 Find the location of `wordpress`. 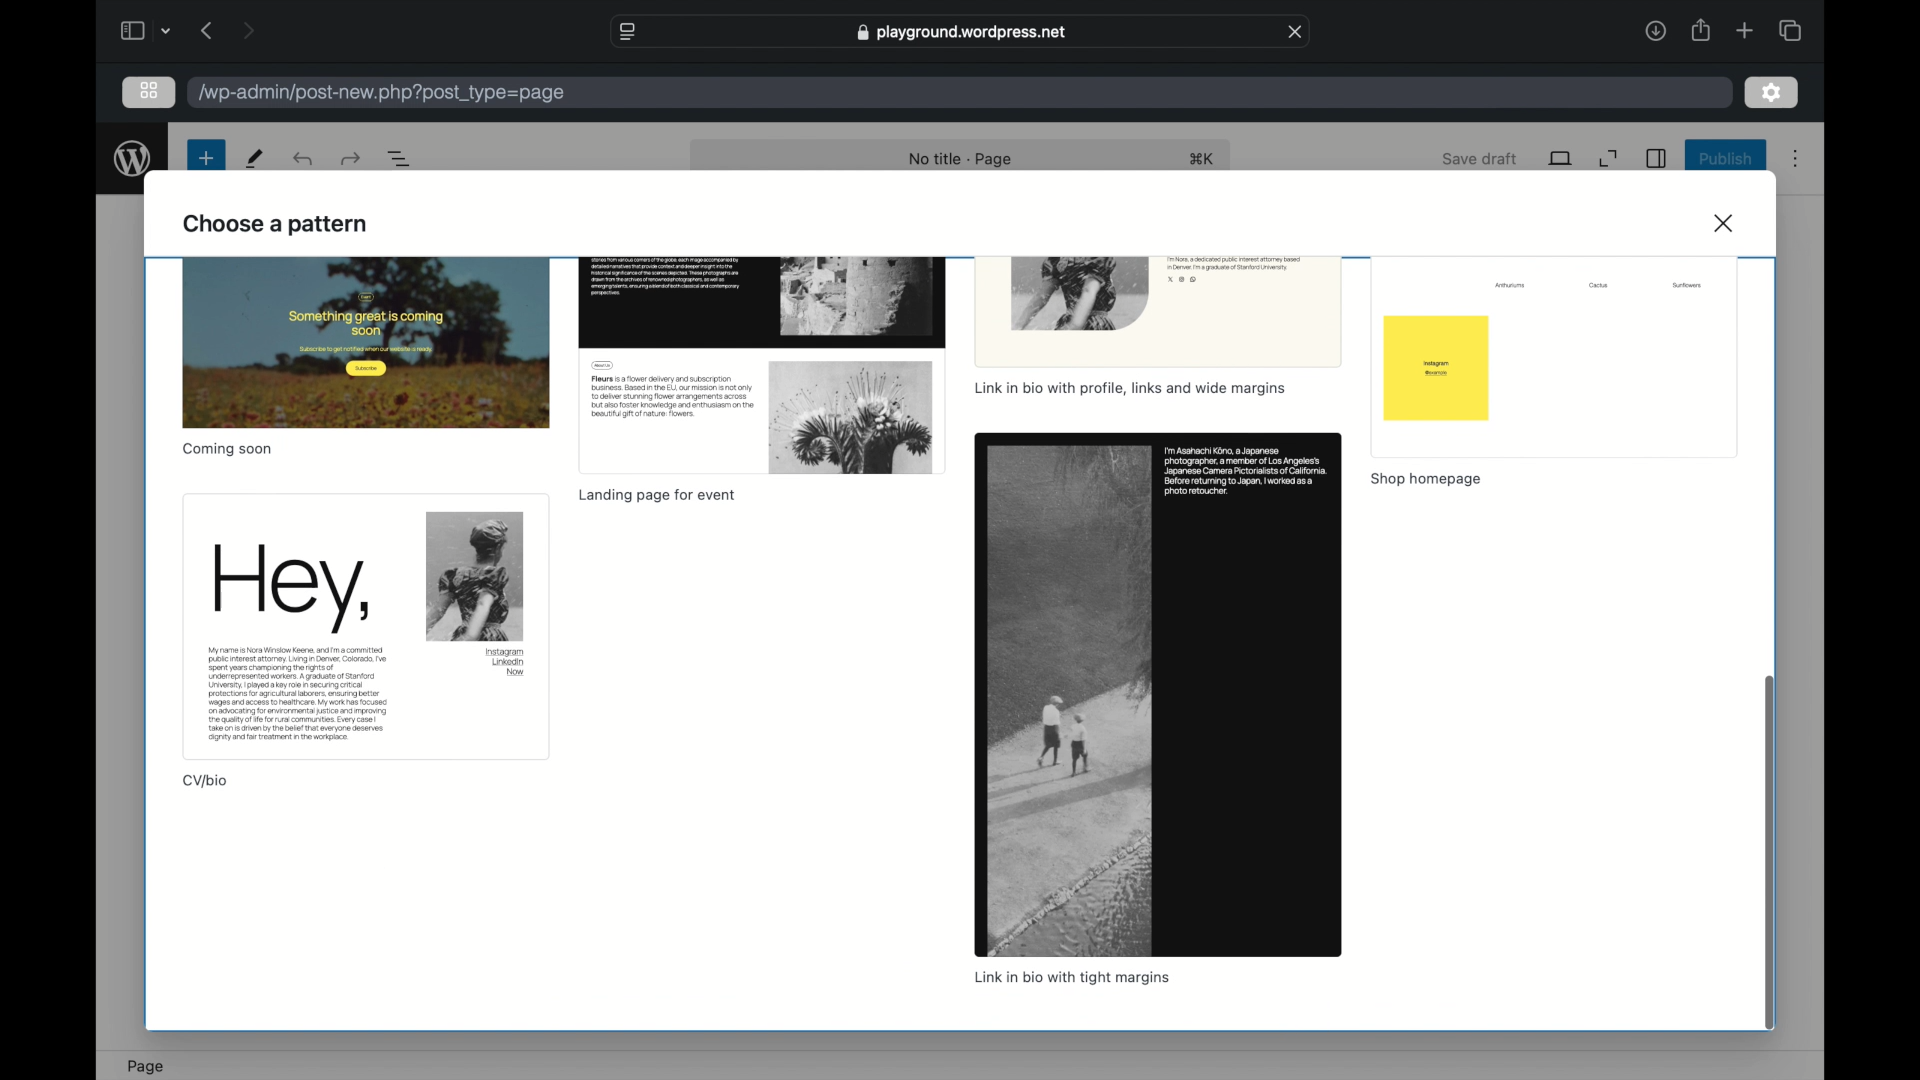

wordpress is located at coordinates (132, 158).